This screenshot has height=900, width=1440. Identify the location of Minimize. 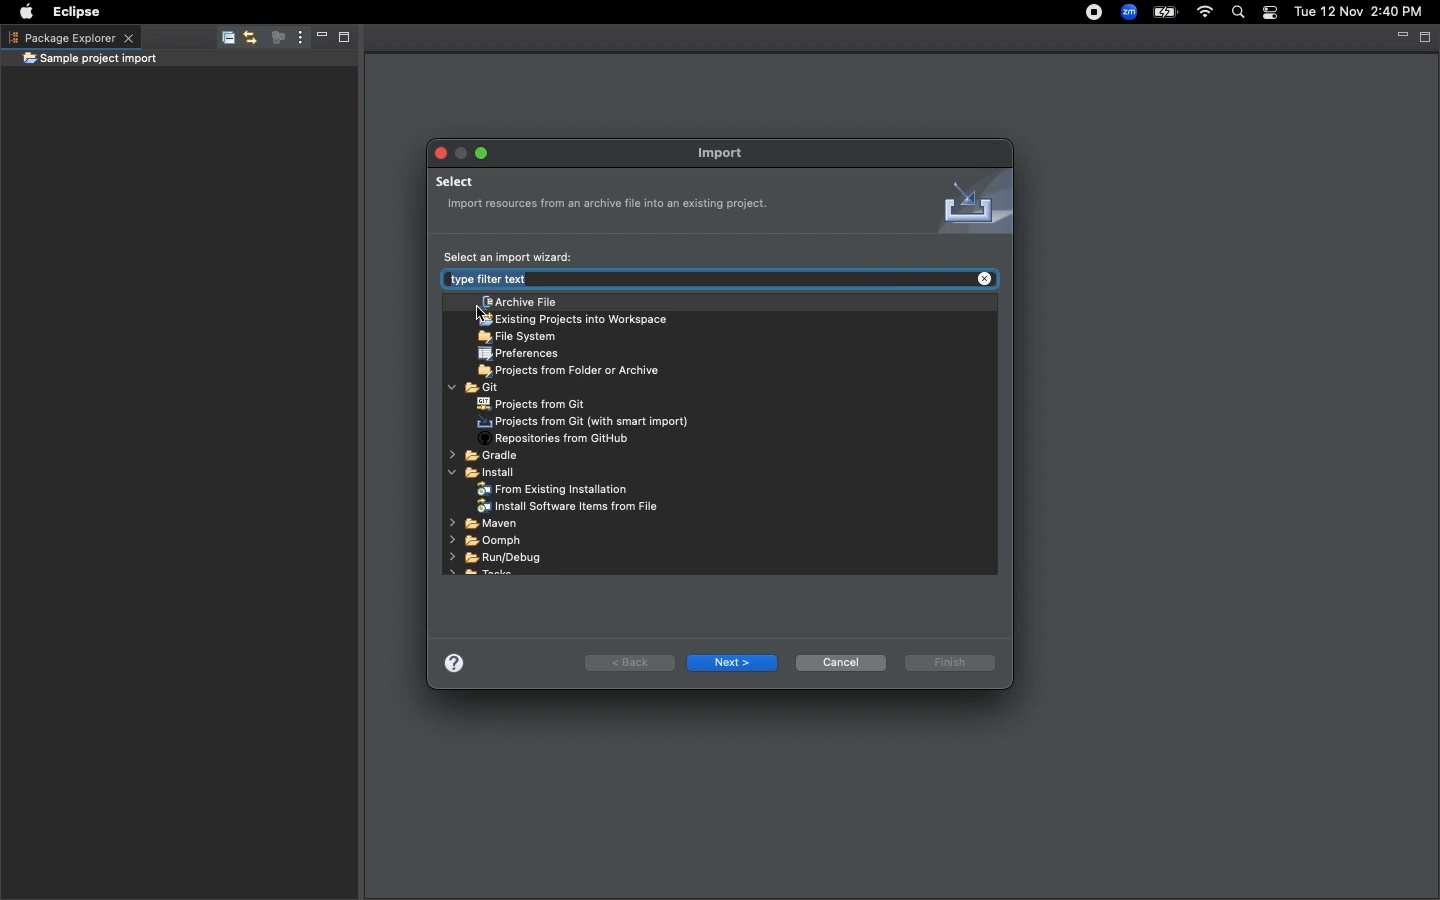
(316, 39).